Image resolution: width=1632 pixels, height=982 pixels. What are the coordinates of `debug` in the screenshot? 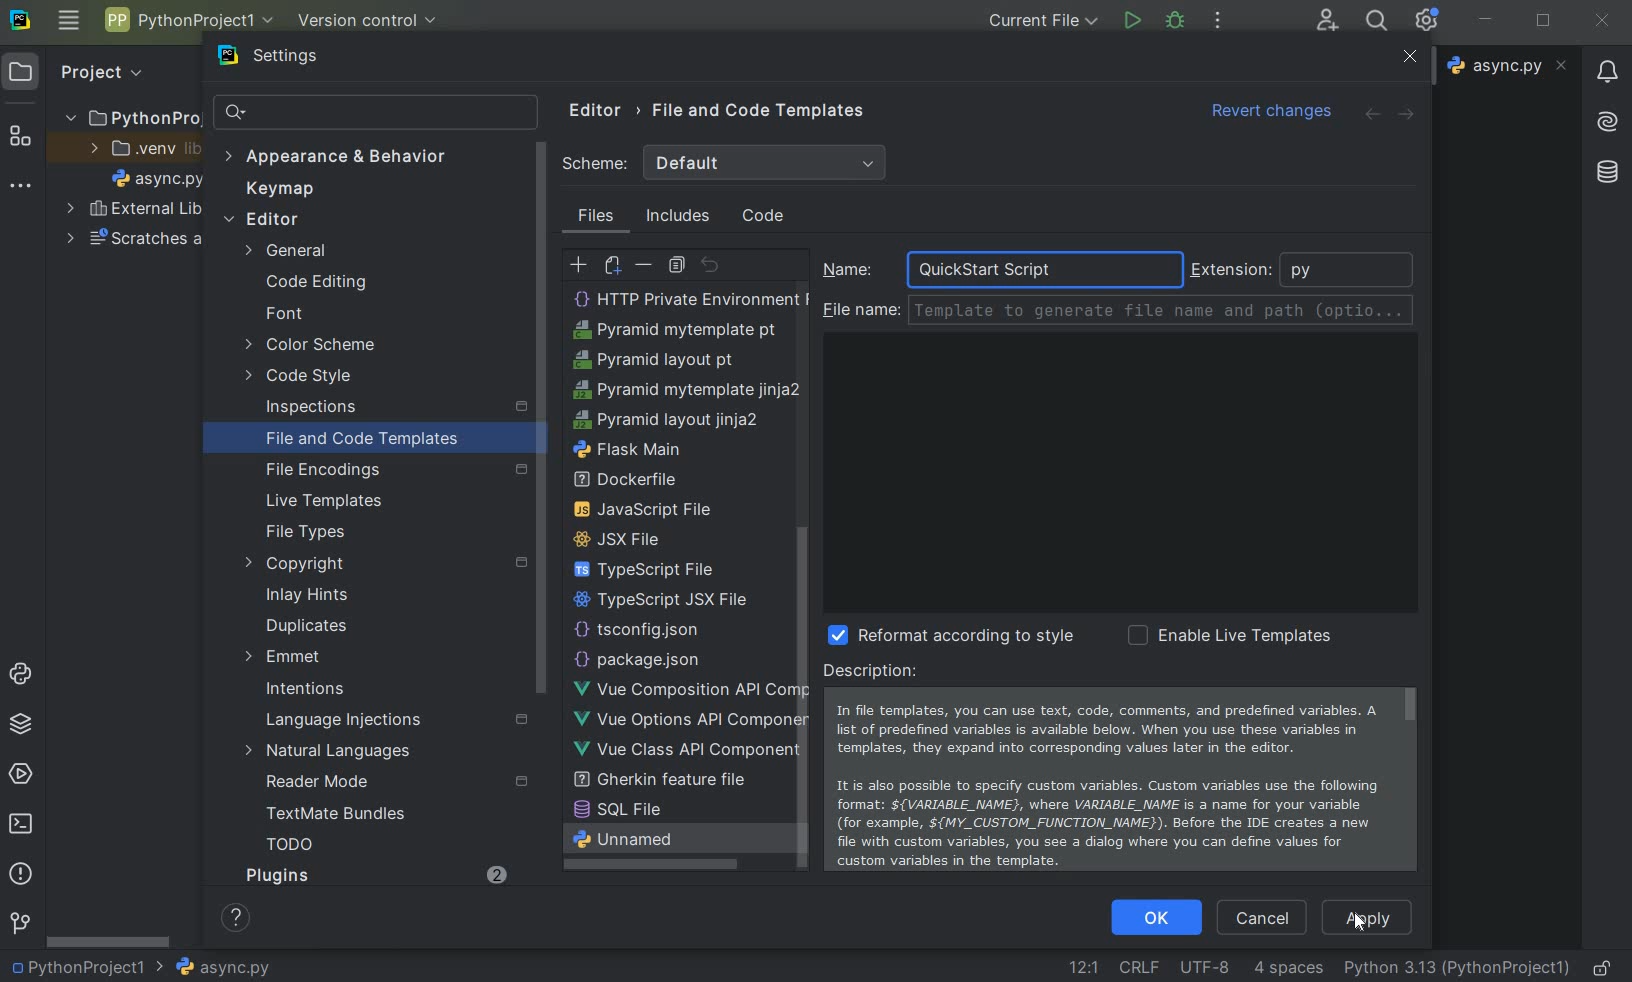 It's located at (1174, 21).